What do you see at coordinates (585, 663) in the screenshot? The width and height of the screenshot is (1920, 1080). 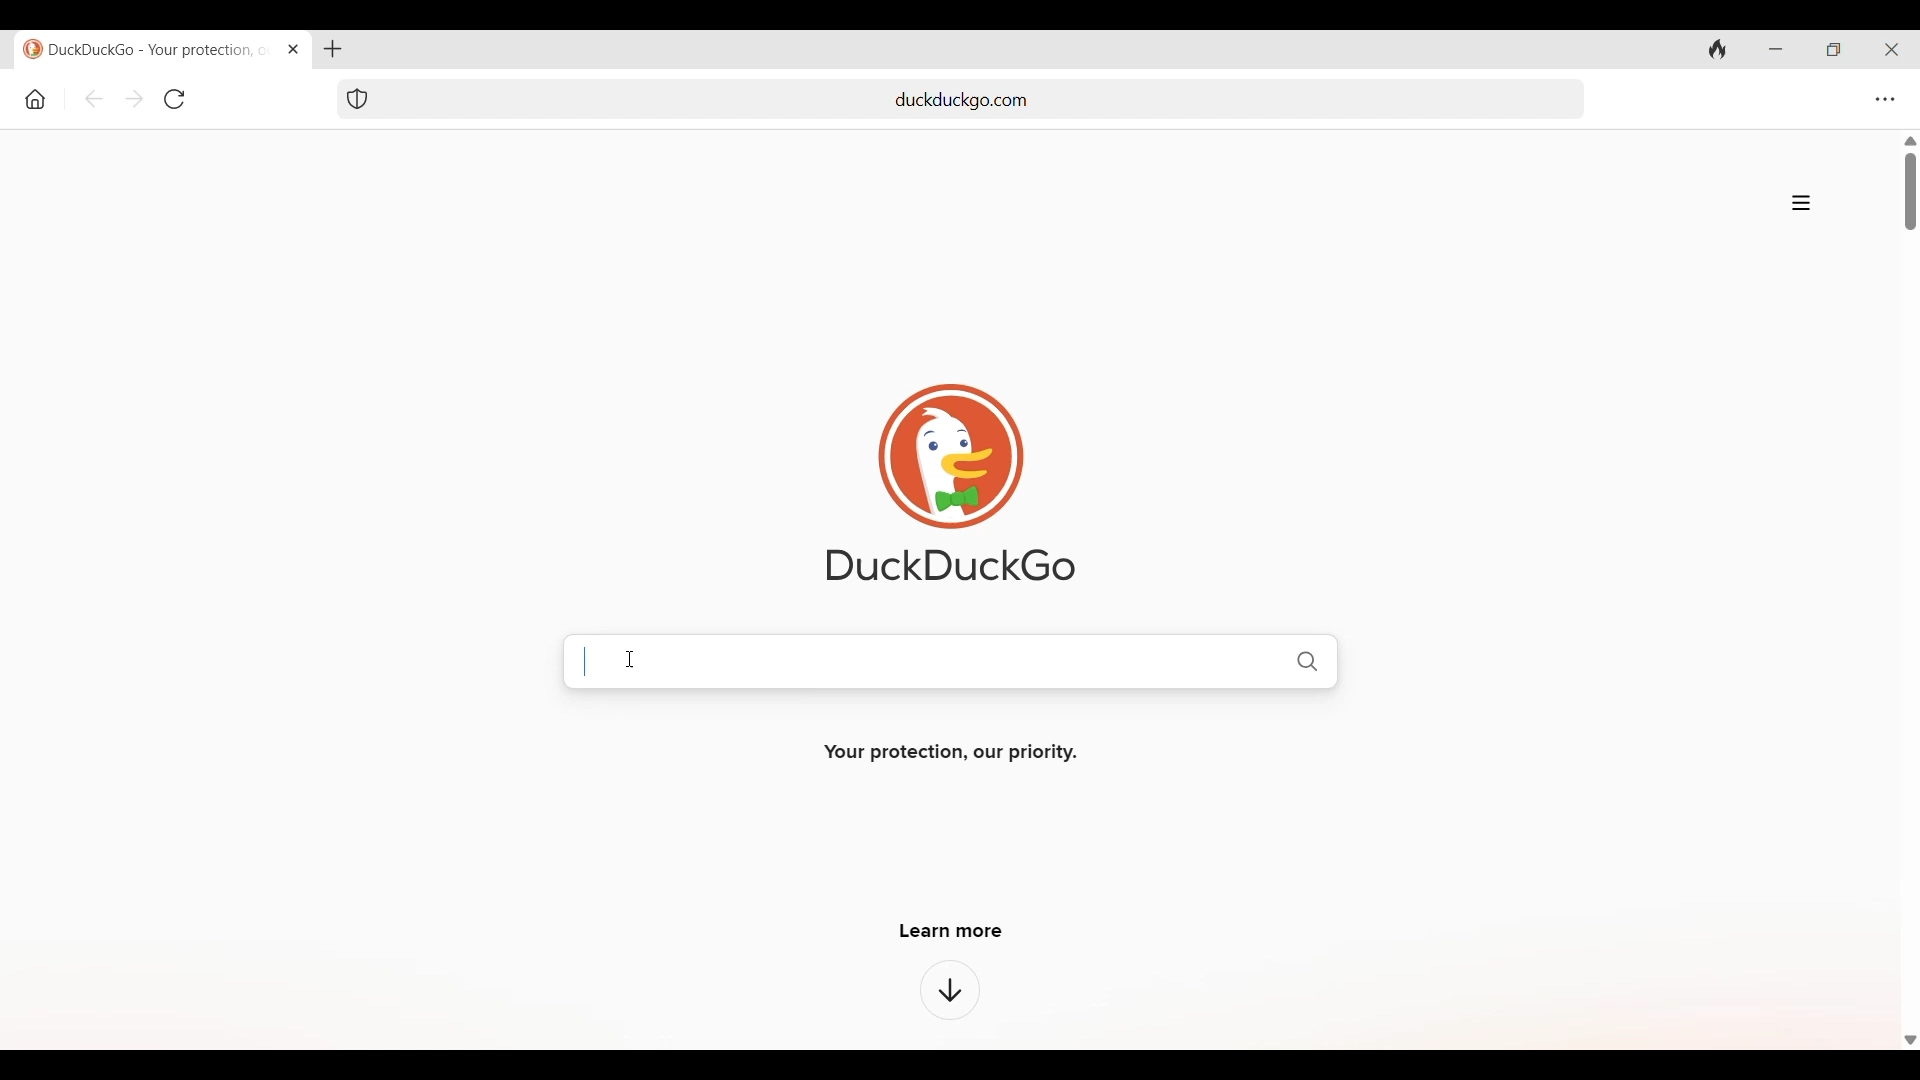 I see `typing strated` at bounding box center [585, 663].